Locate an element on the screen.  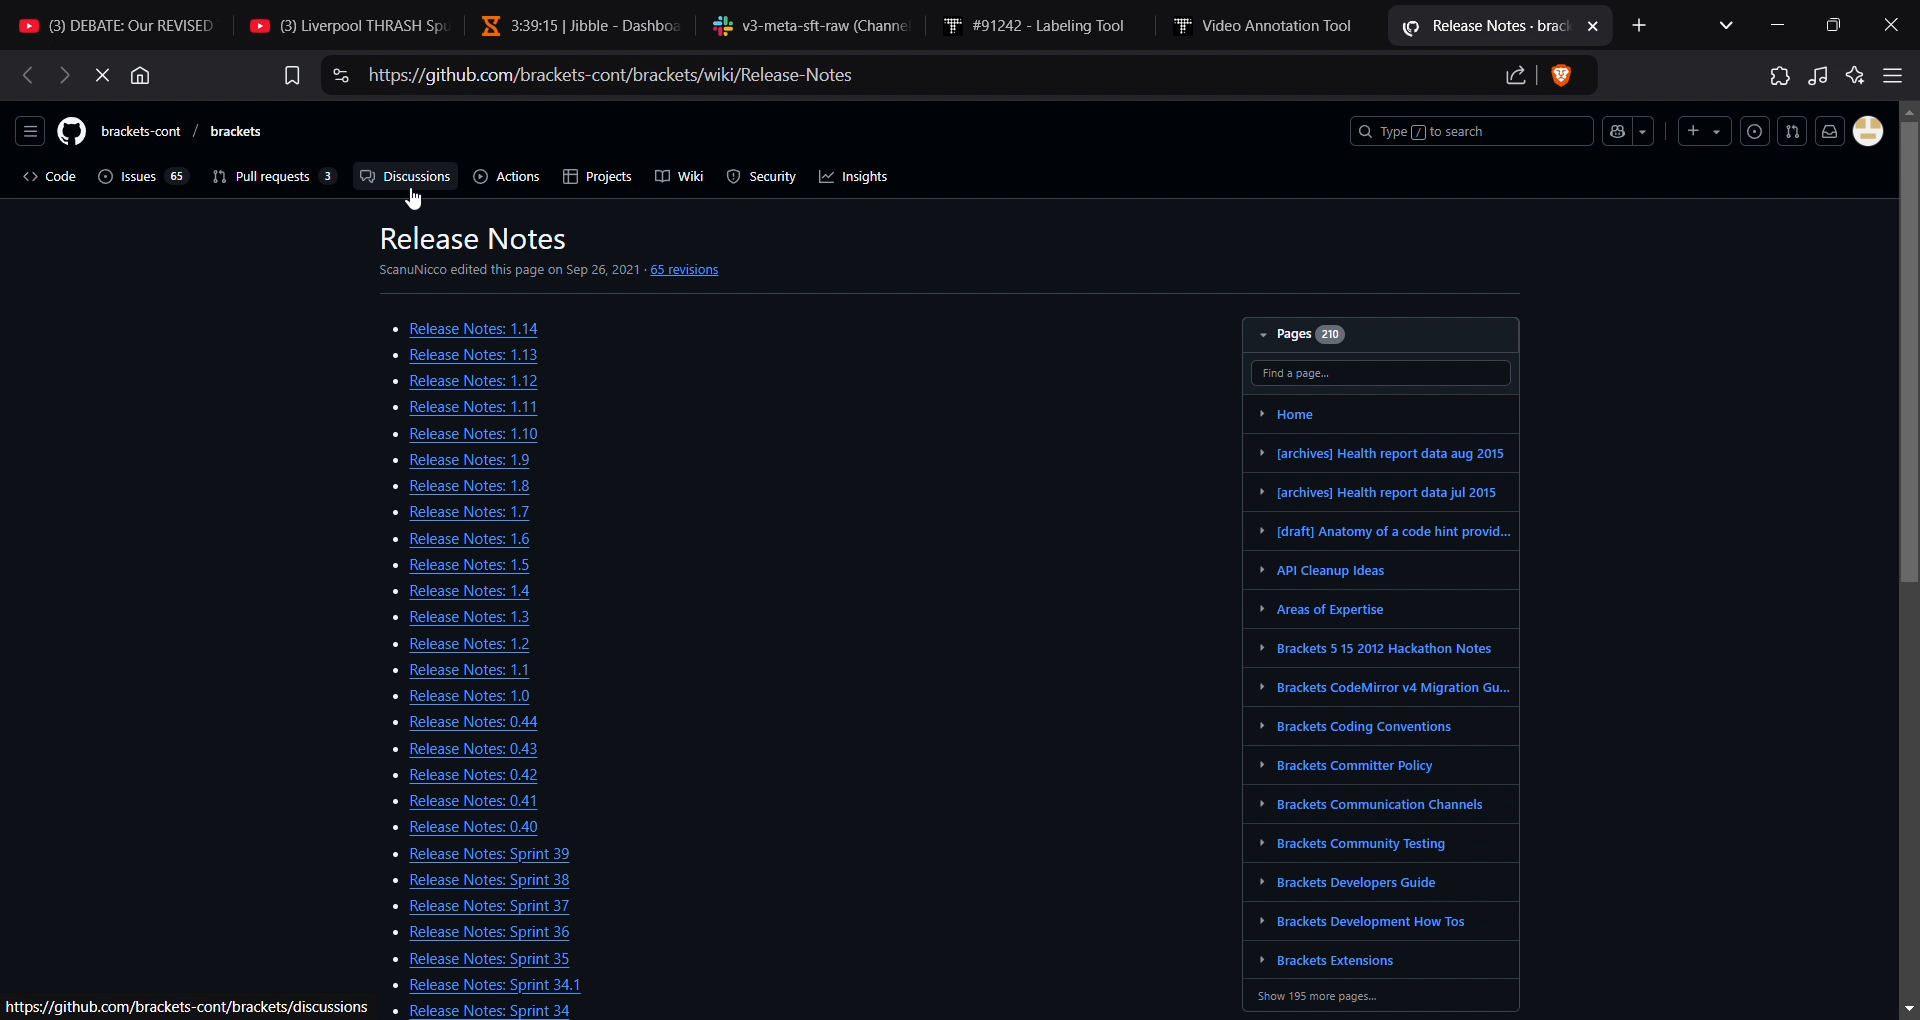
o Release Notes: 1.9 is located at coordinates (431, 461).